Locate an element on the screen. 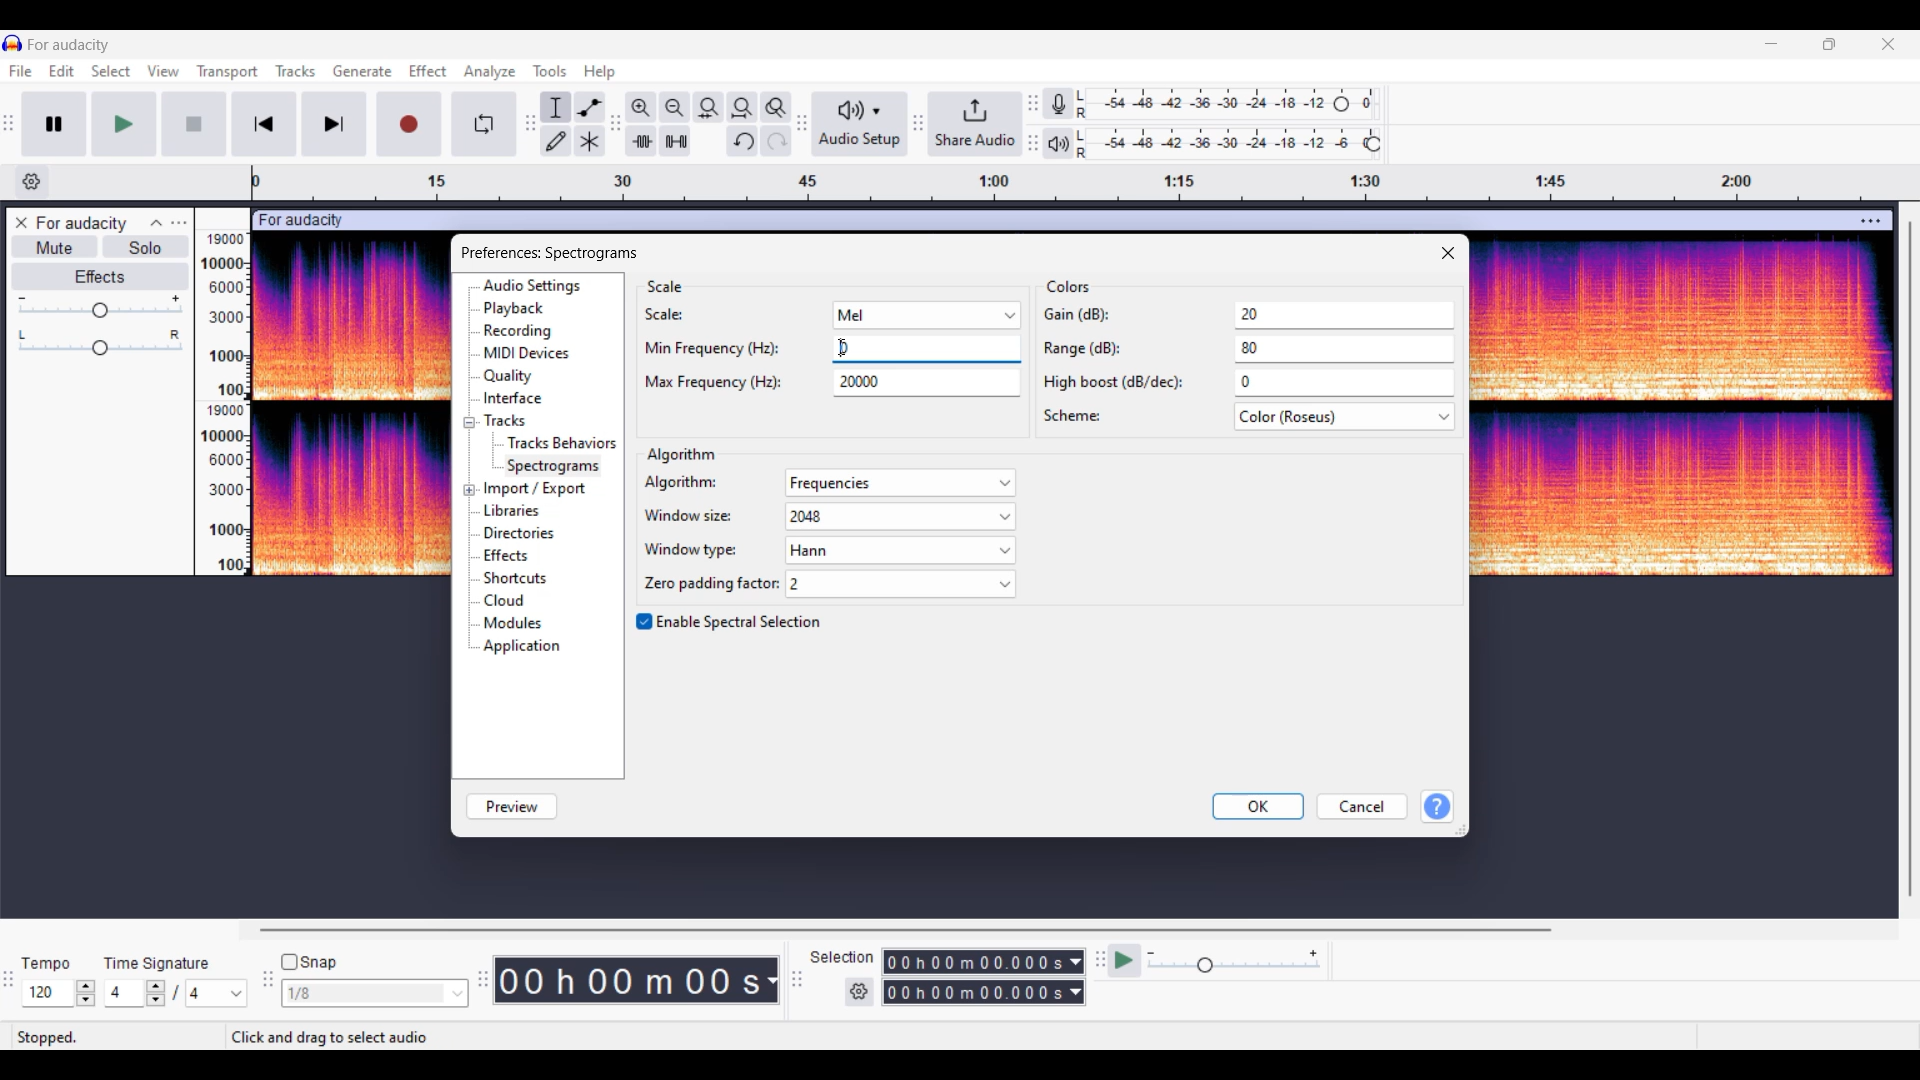  Play/Play once is located at coordinates (124, 124).